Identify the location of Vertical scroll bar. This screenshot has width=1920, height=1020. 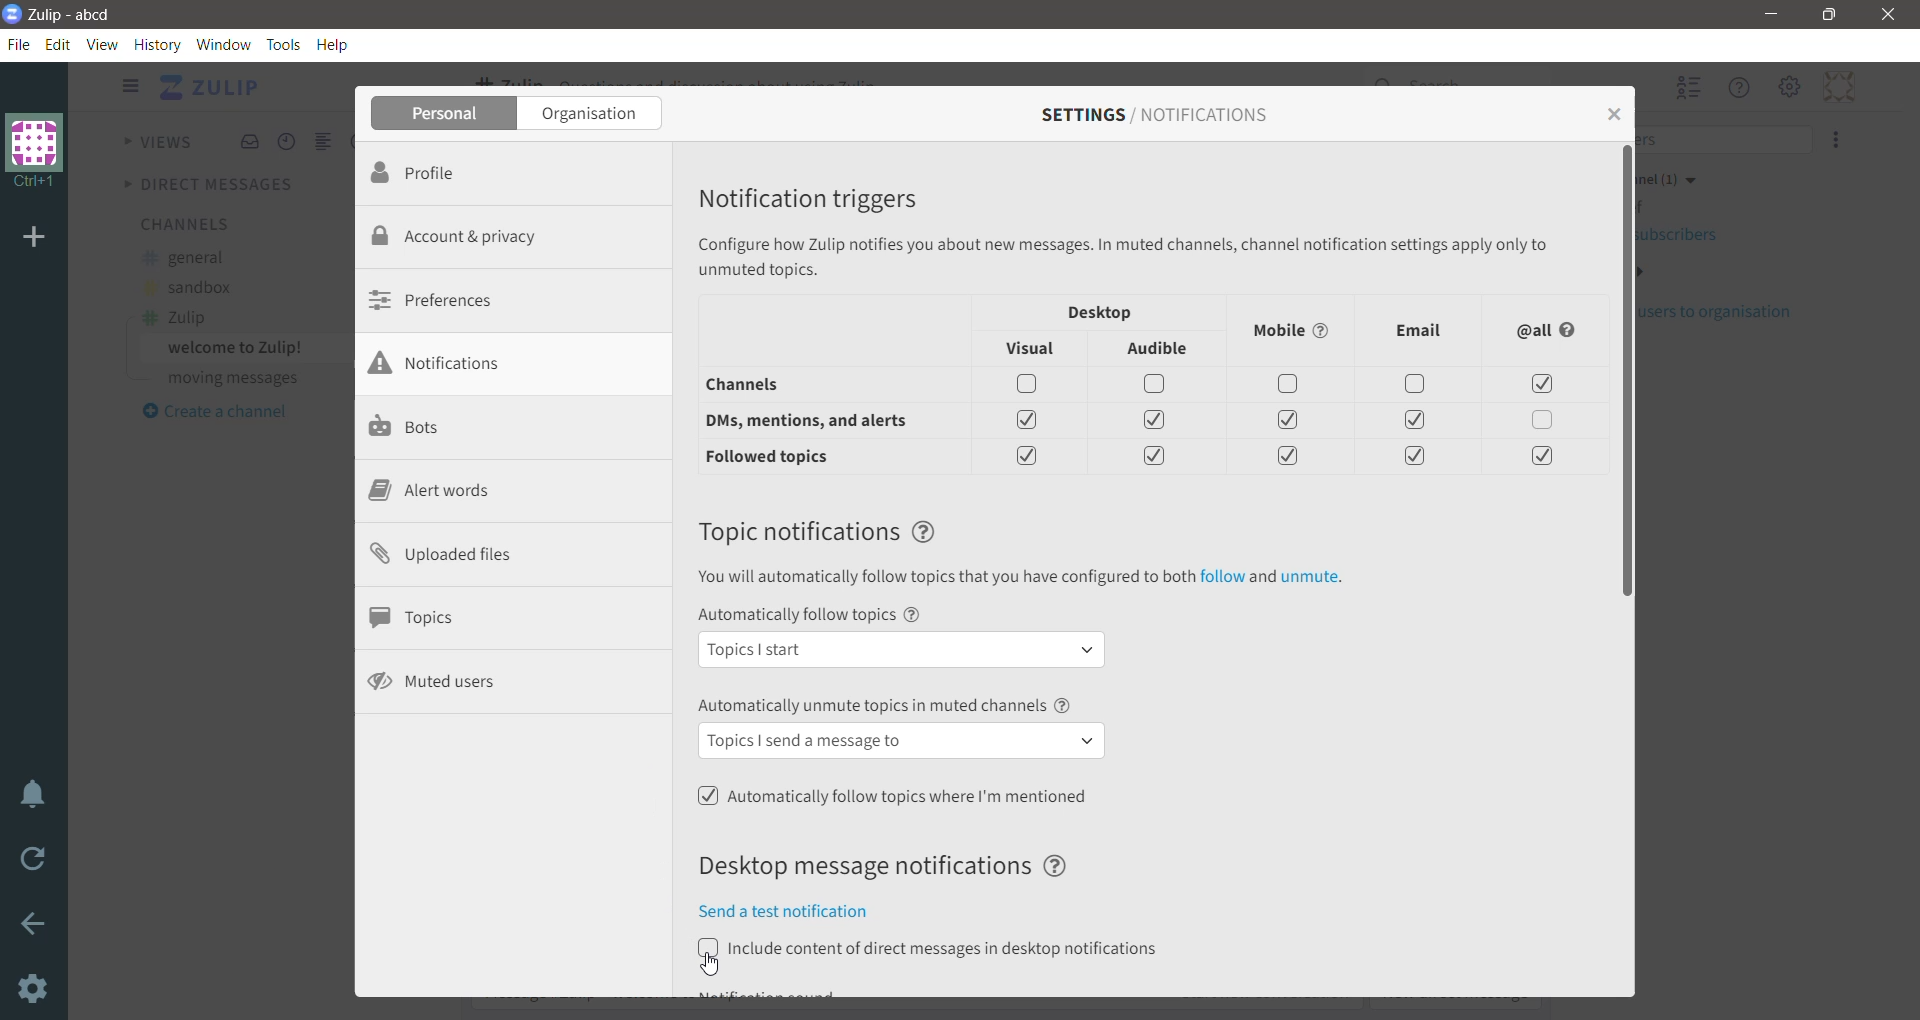
(1625, 569).